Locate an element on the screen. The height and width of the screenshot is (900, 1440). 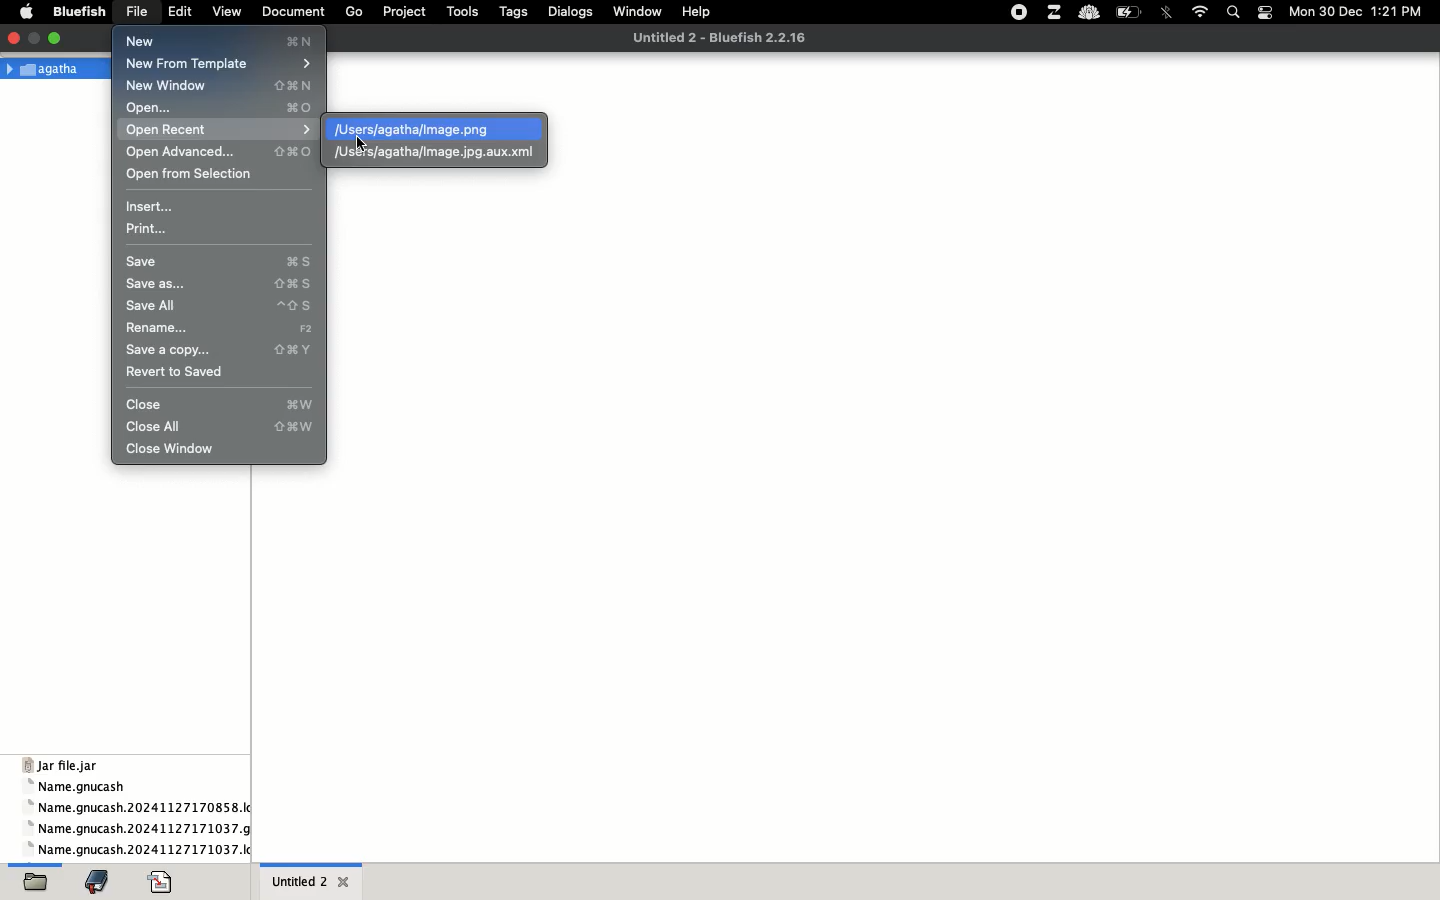
insert is located at coordinates (154, 207).